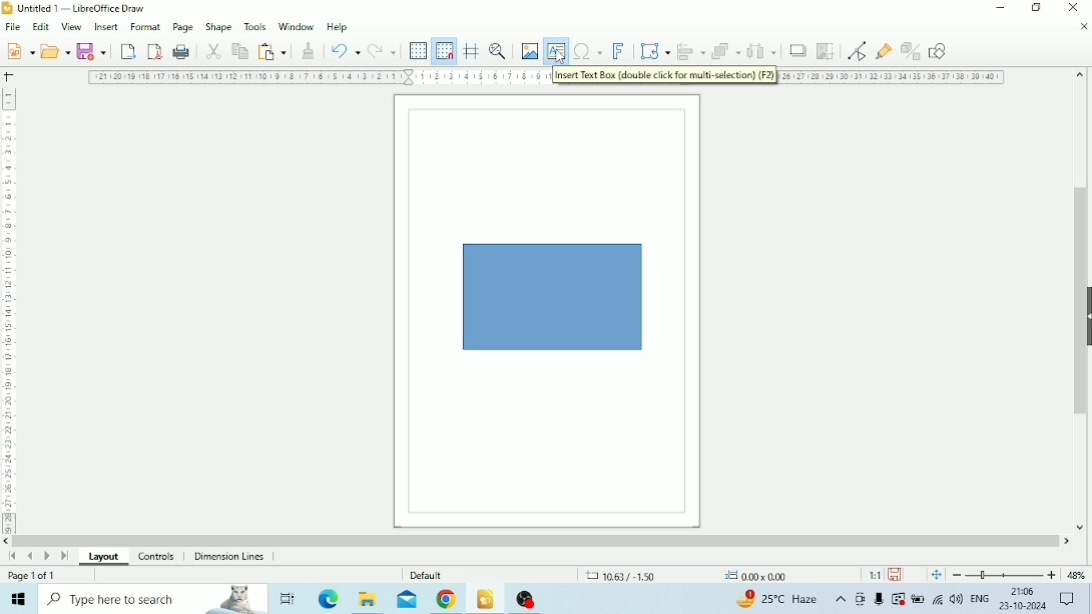 This screenshot has height=614, width=1092. I want to click on Controls, so click(160, 557).